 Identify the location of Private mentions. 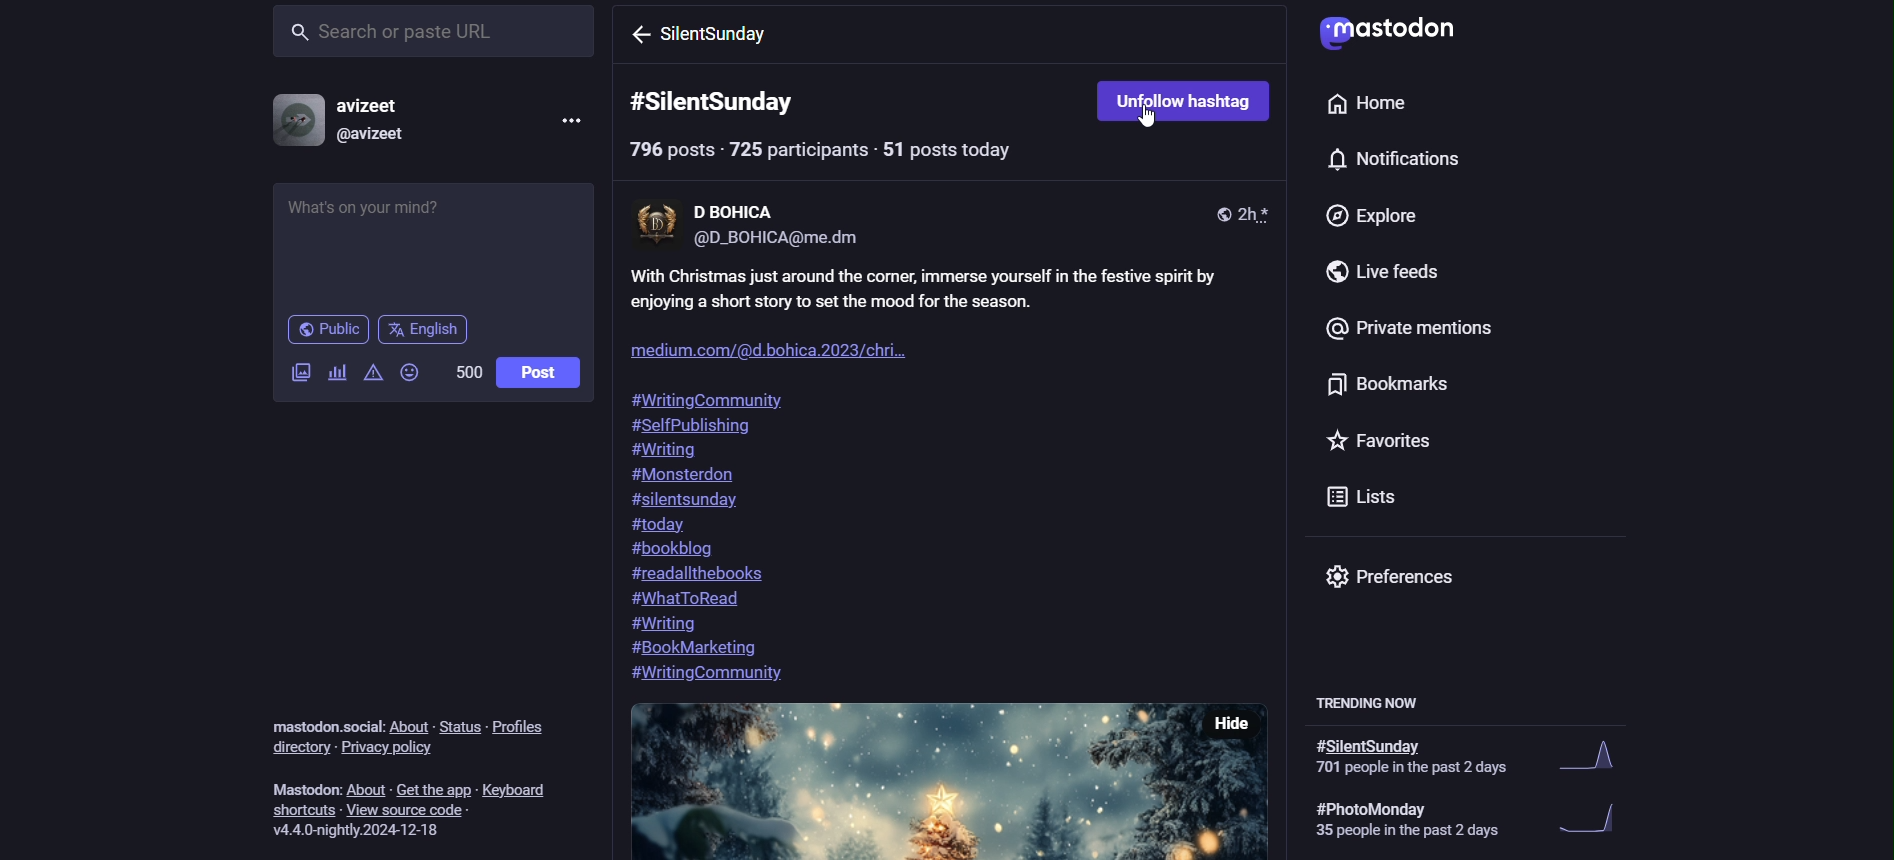
(1404, 334).